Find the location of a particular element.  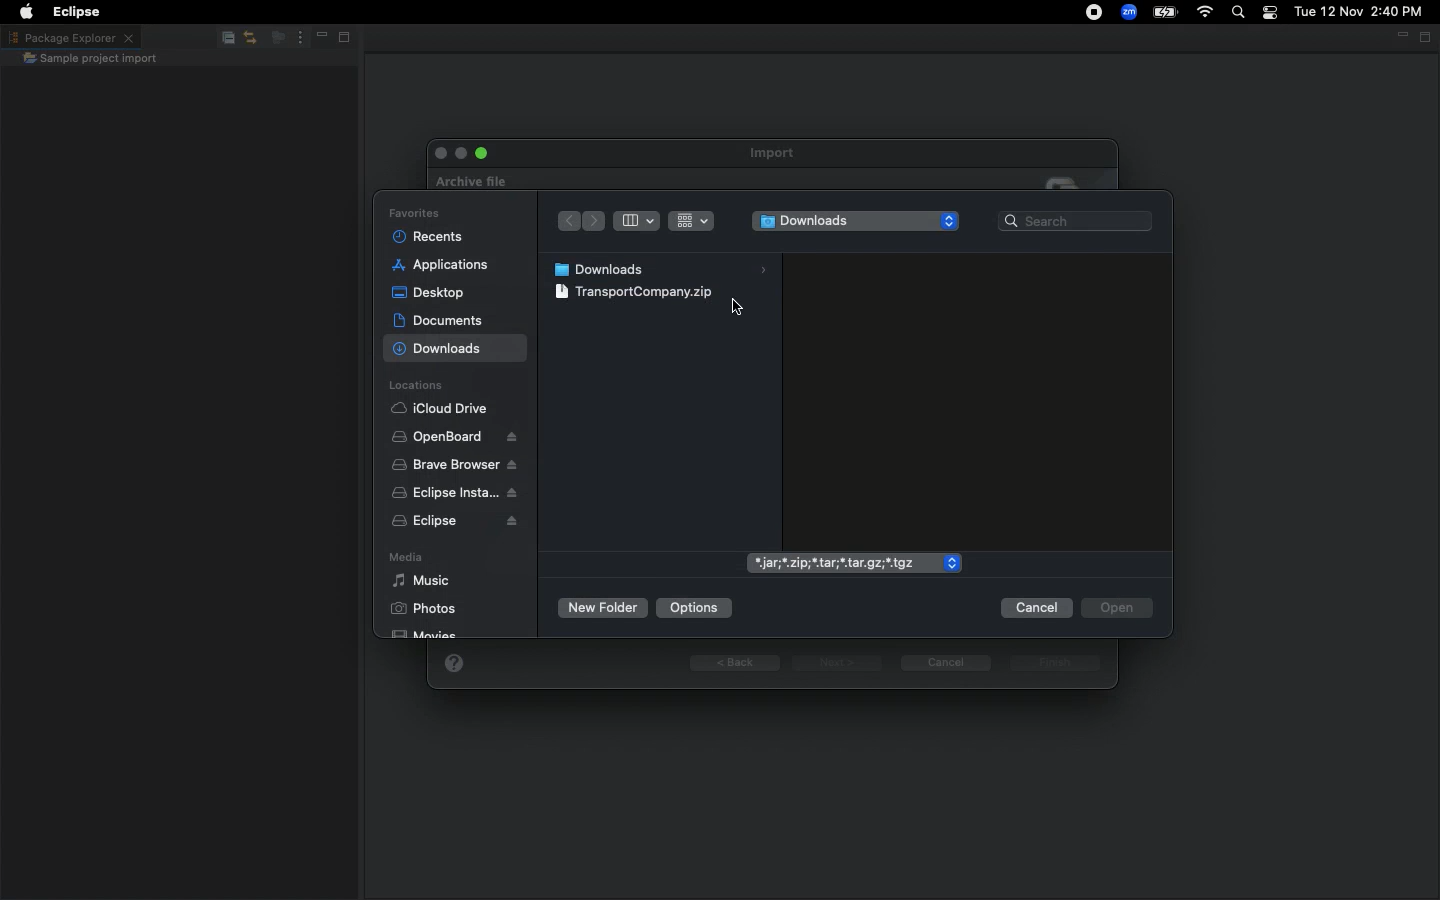

close is located at coordinates (438, 154).